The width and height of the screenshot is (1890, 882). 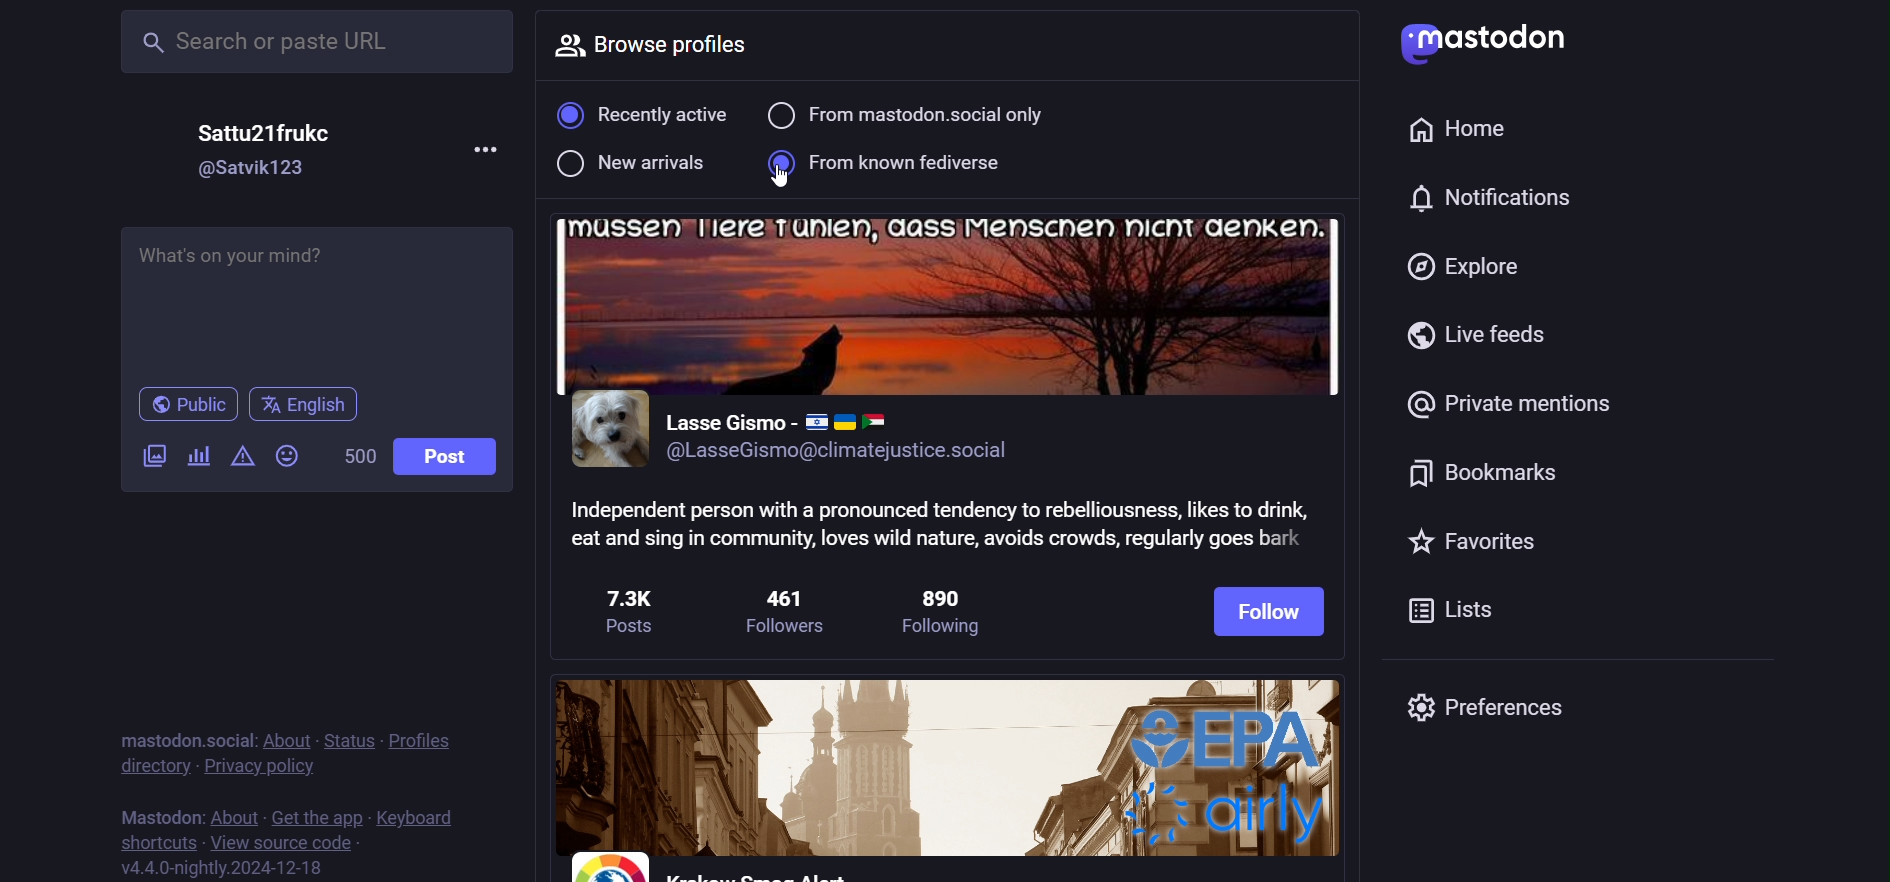 I want to click on Independent person with a pronounced tendency to rebelliousness, likes to drink,
eat and sing in community, loves wild nature, avoids crowds, regularly goes bark, so click(x=940, y=530).